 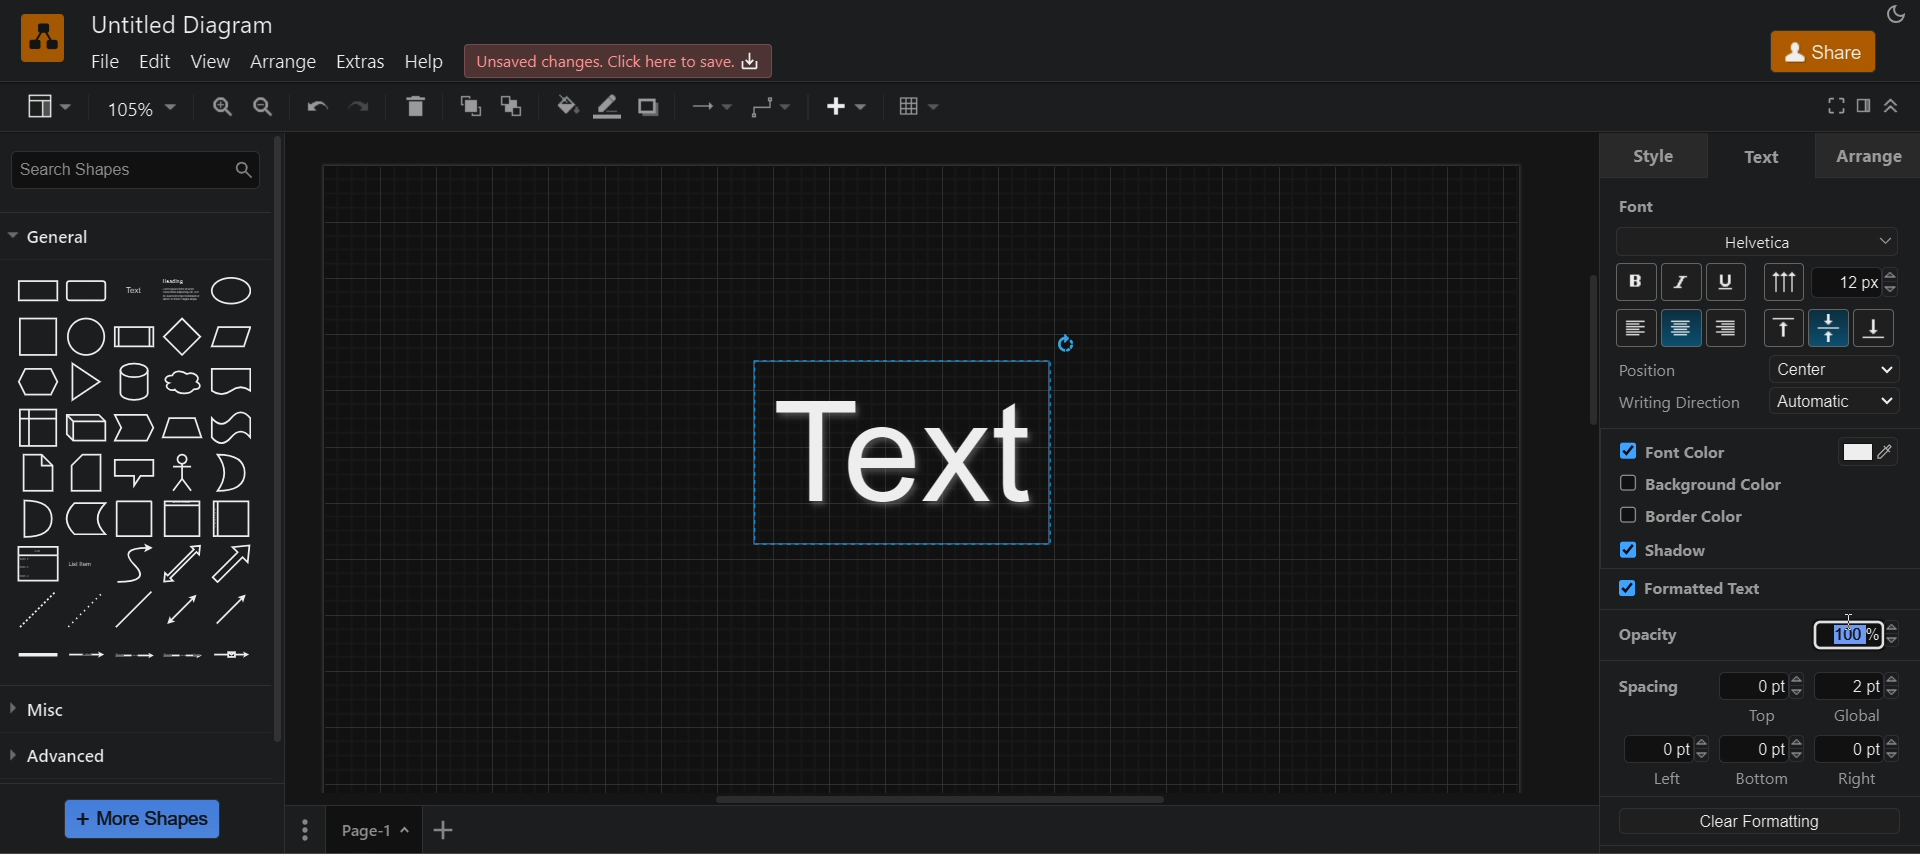 What do you see at coordinates (232, 381) in the screenshot?
I see `document` at bounding box center [232, 381].